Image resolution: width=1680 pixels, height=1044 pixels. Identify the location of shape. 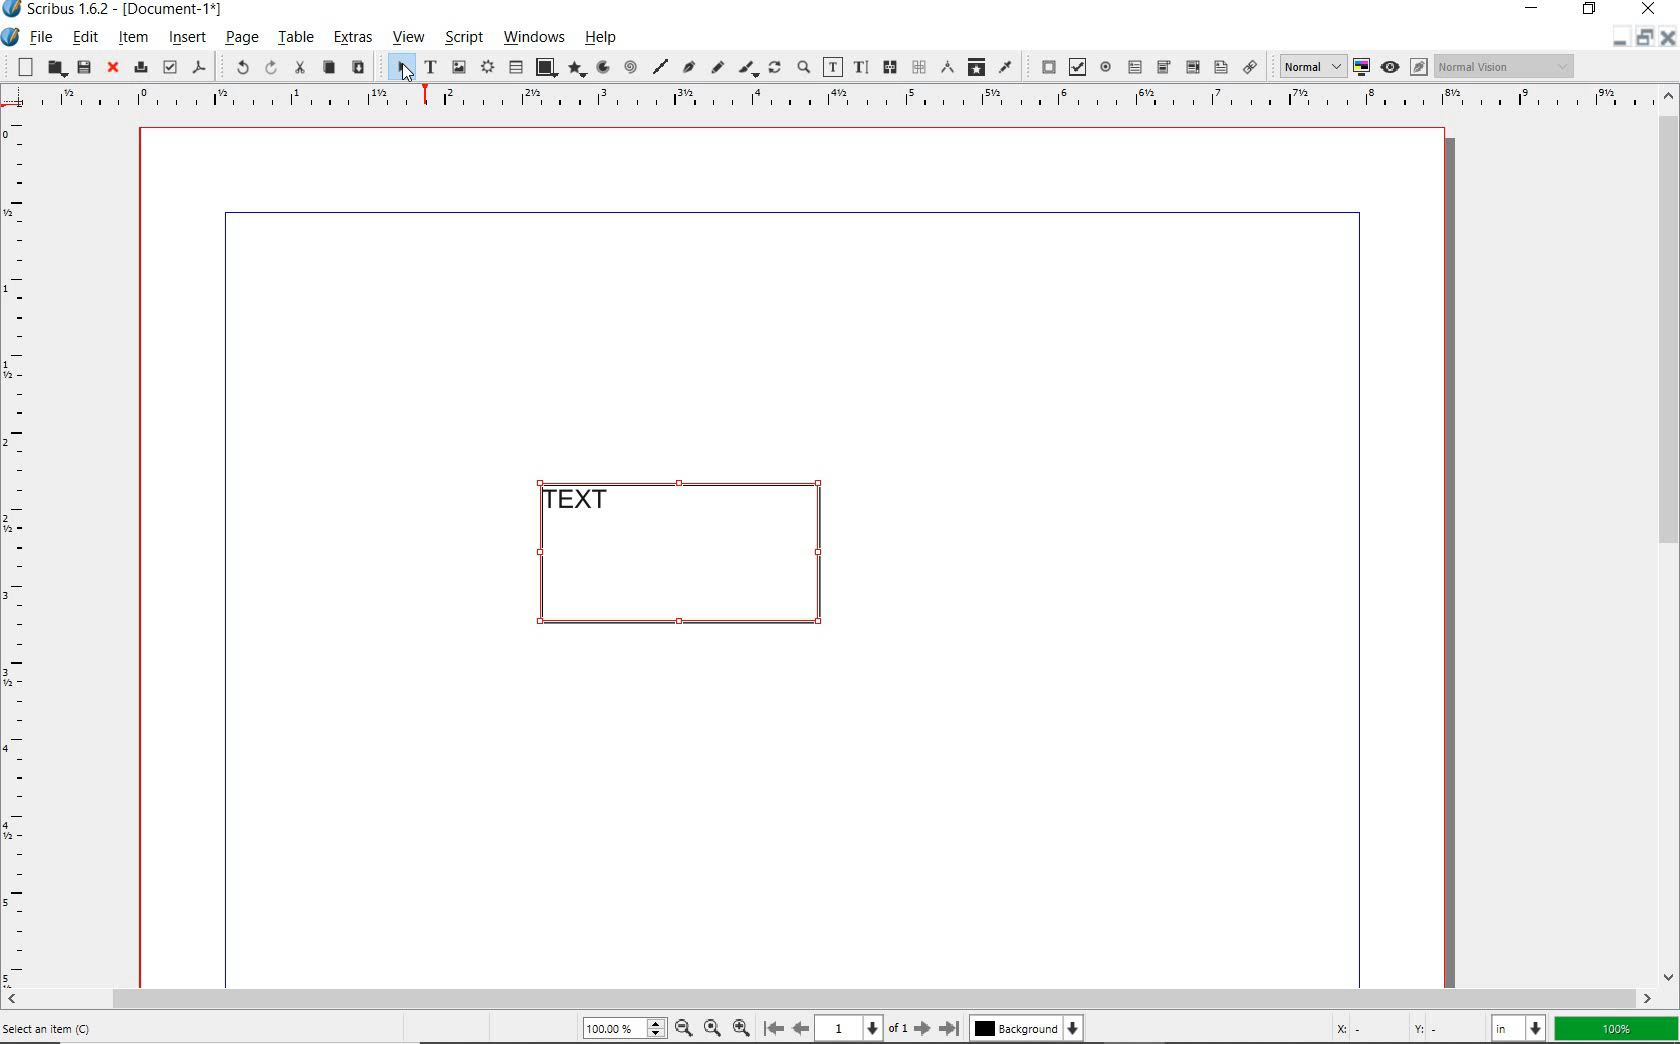
(545, 66).